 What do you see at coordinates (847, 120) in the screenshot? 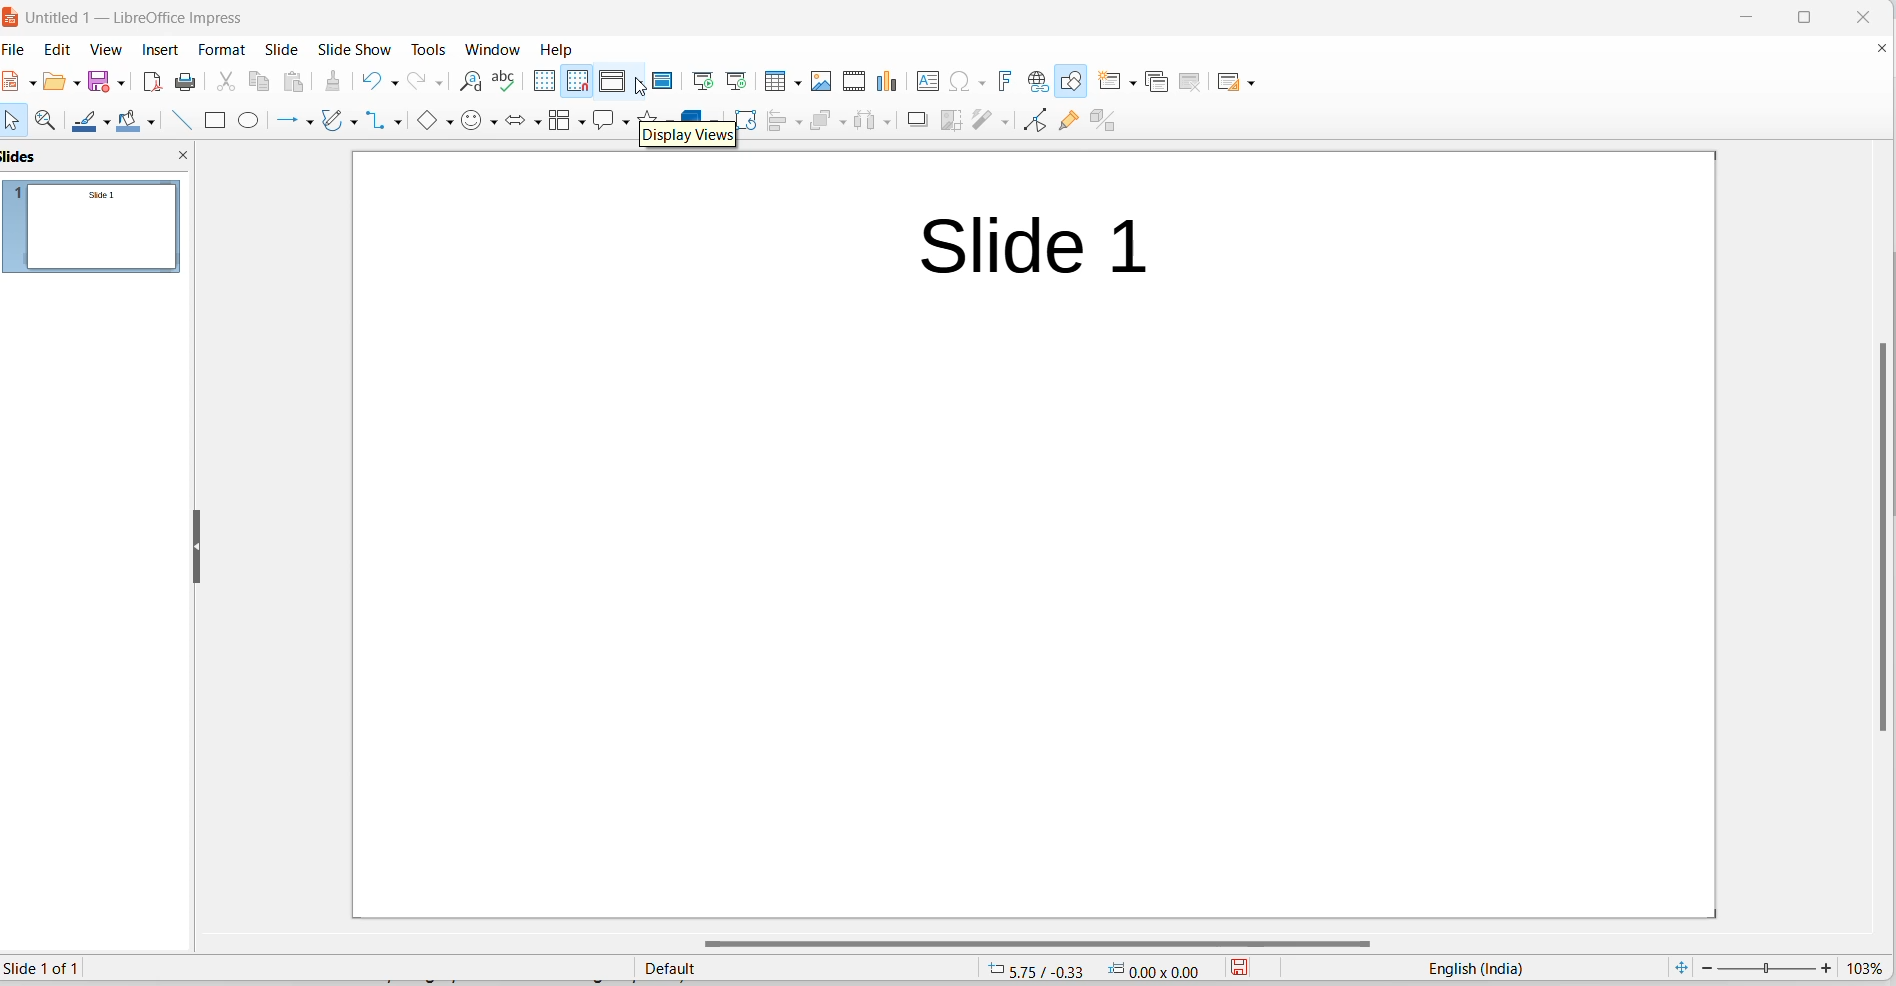
I see `arrange options` at bounding box center [847, 120].